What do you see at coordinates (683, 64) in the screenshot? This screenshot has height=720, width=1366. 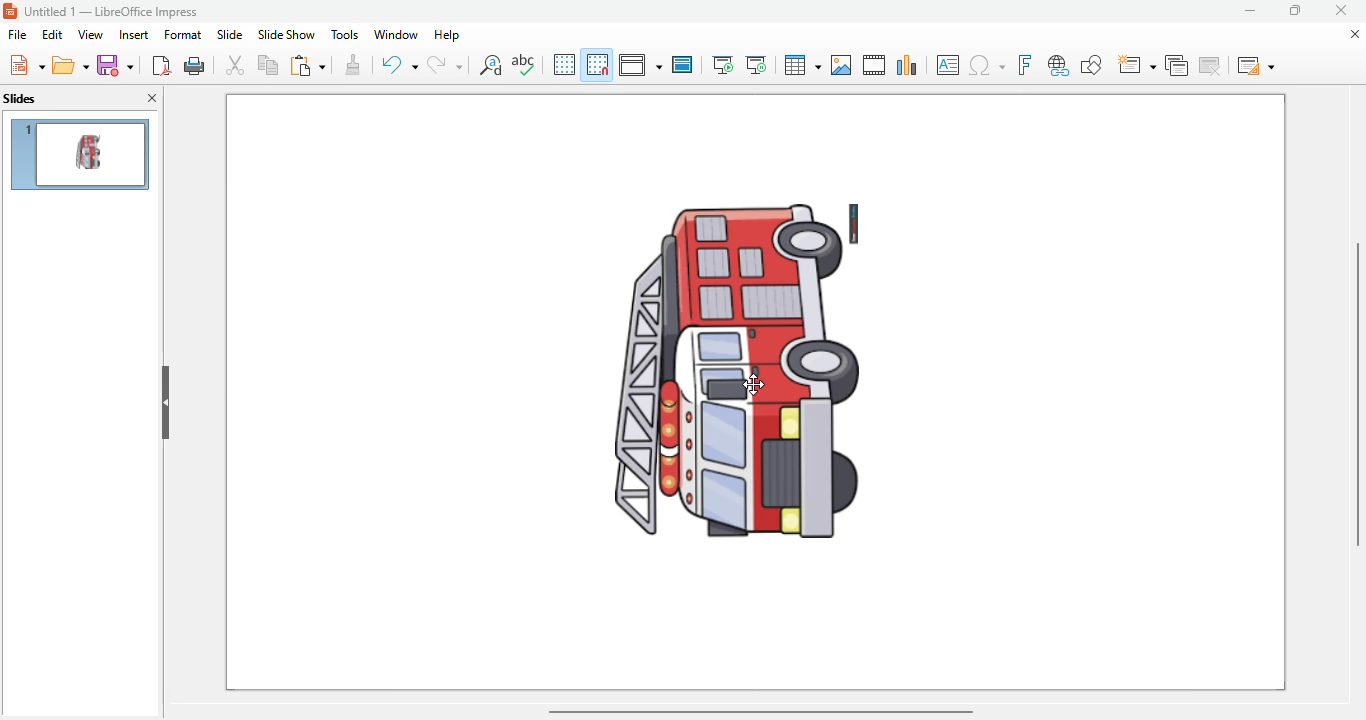 I see `master slide` at bounding box center [683, 64].